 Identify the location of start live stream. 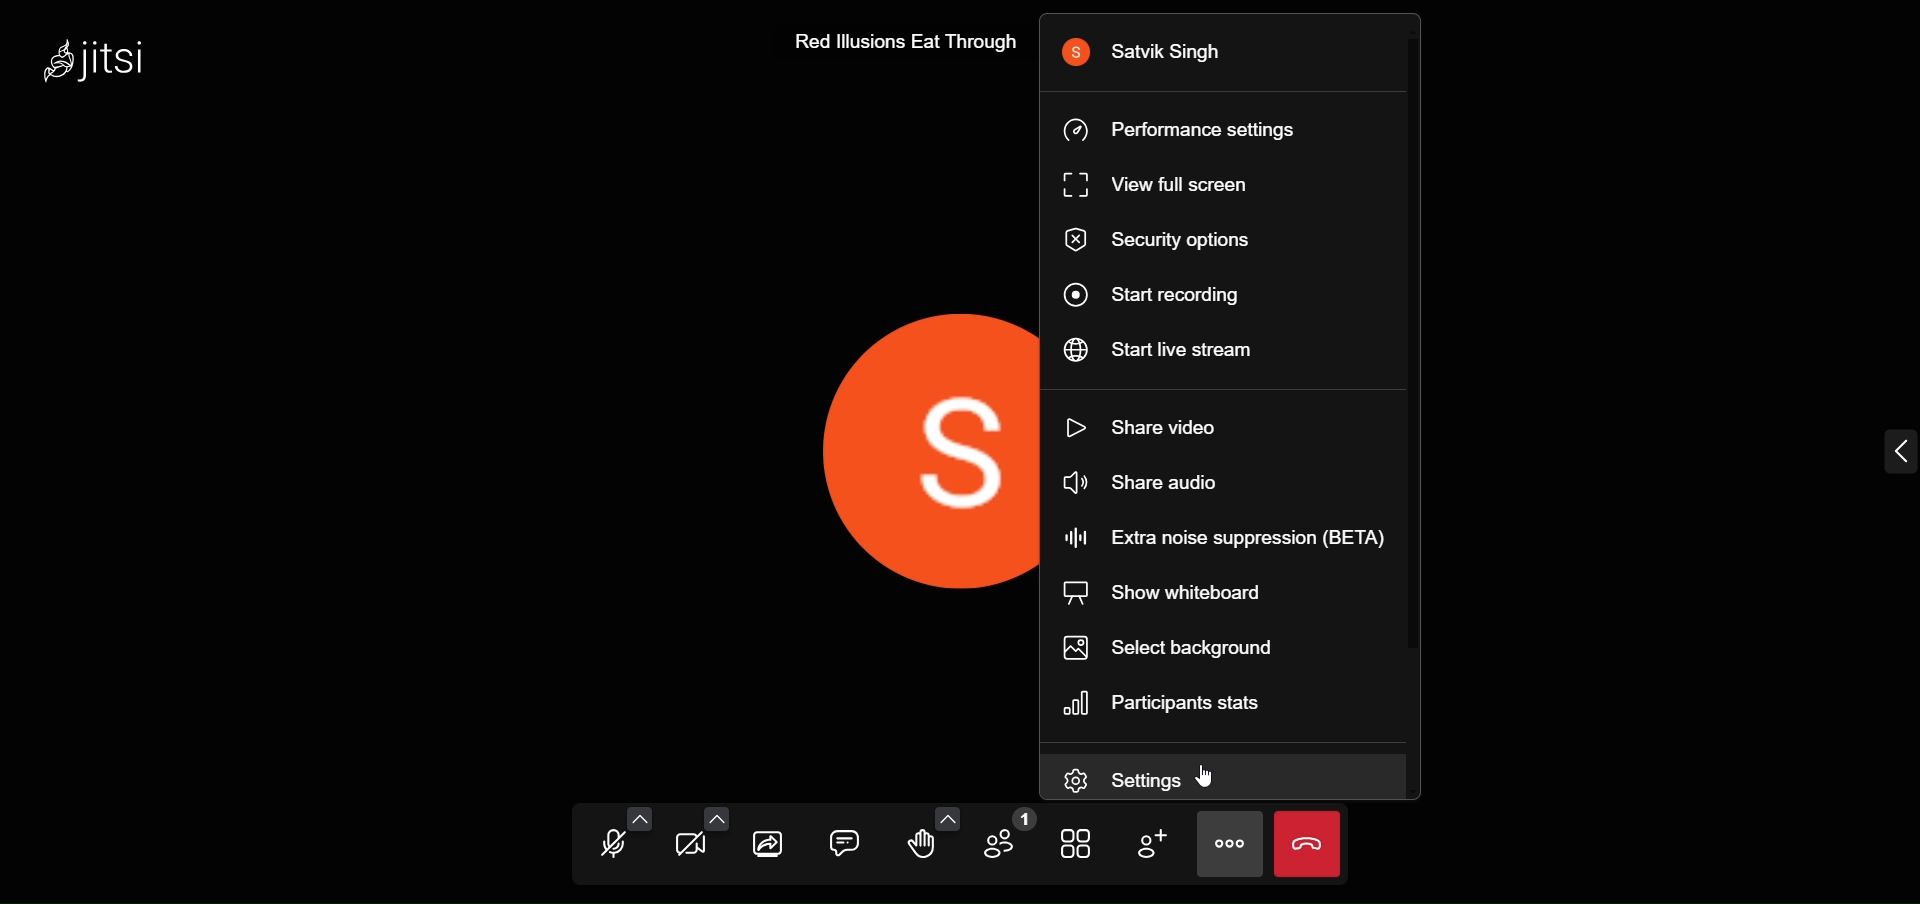
(1164, 351).